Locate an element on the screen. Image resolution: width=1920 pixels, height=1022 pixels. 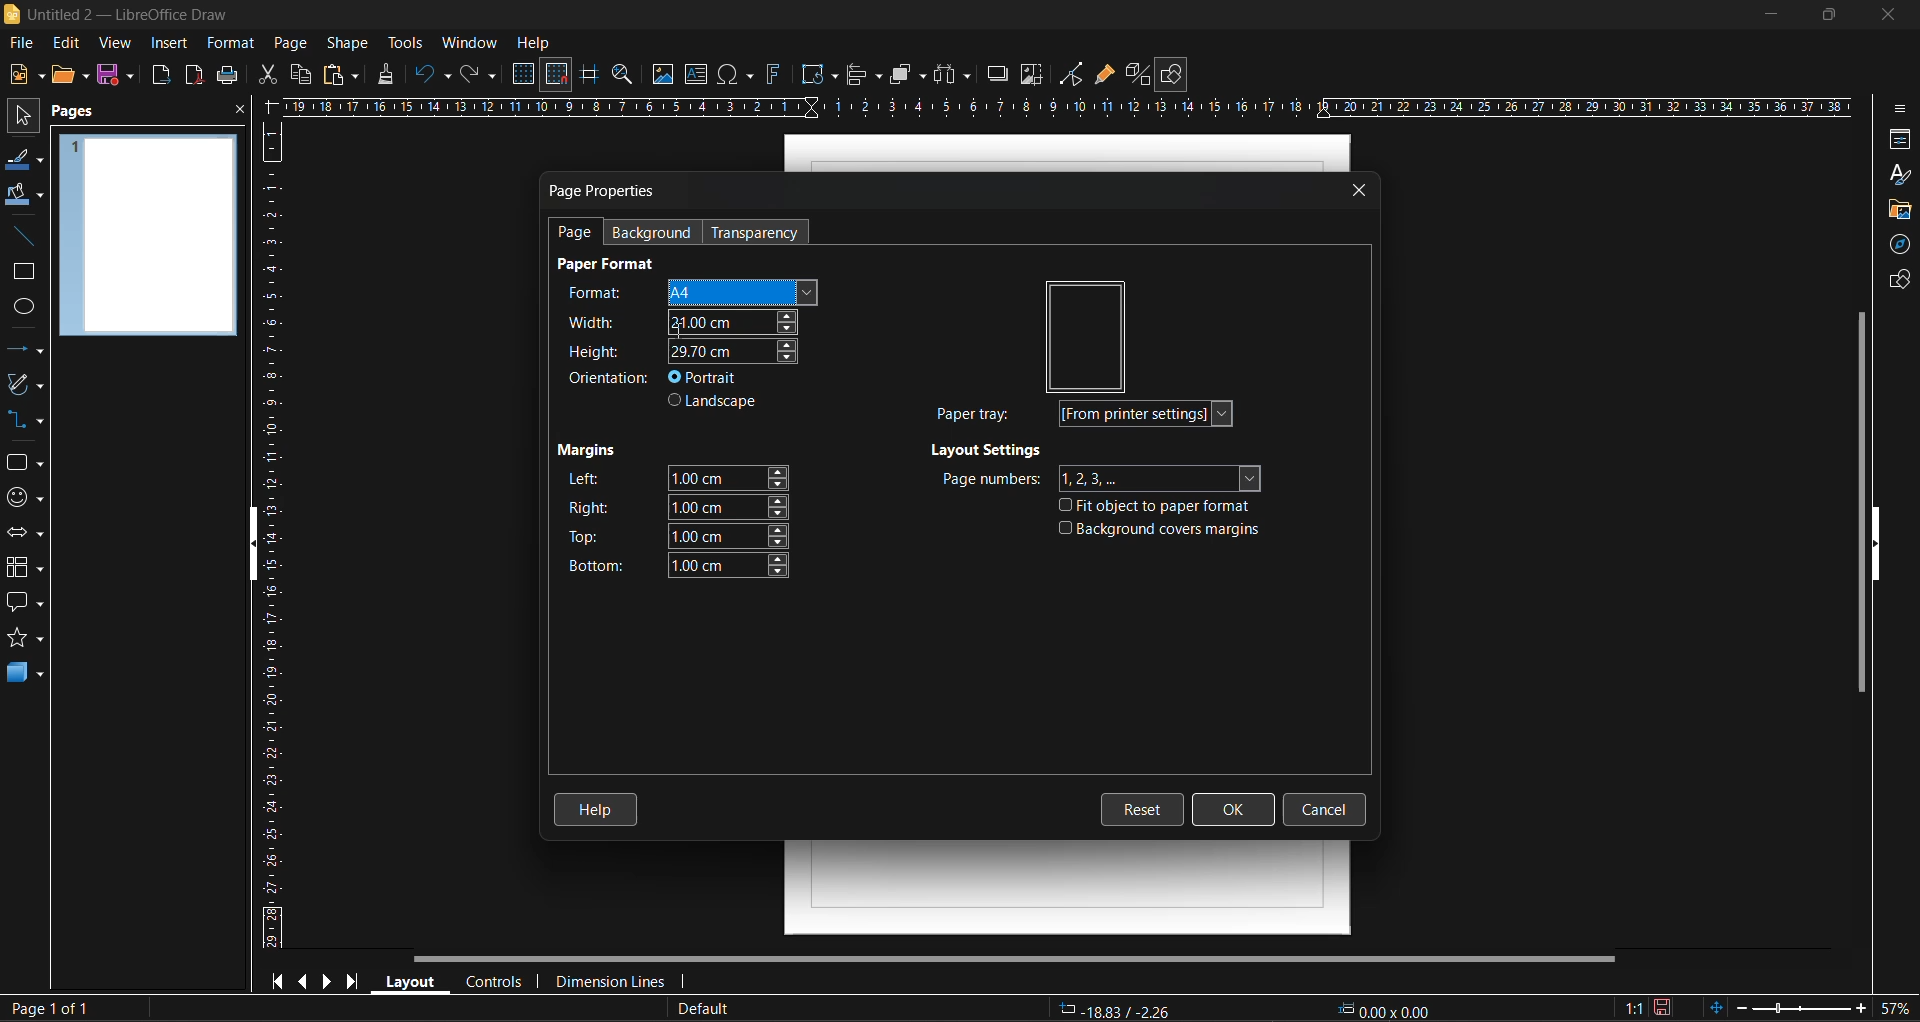
3d objects is located at coordinates (26, 675).